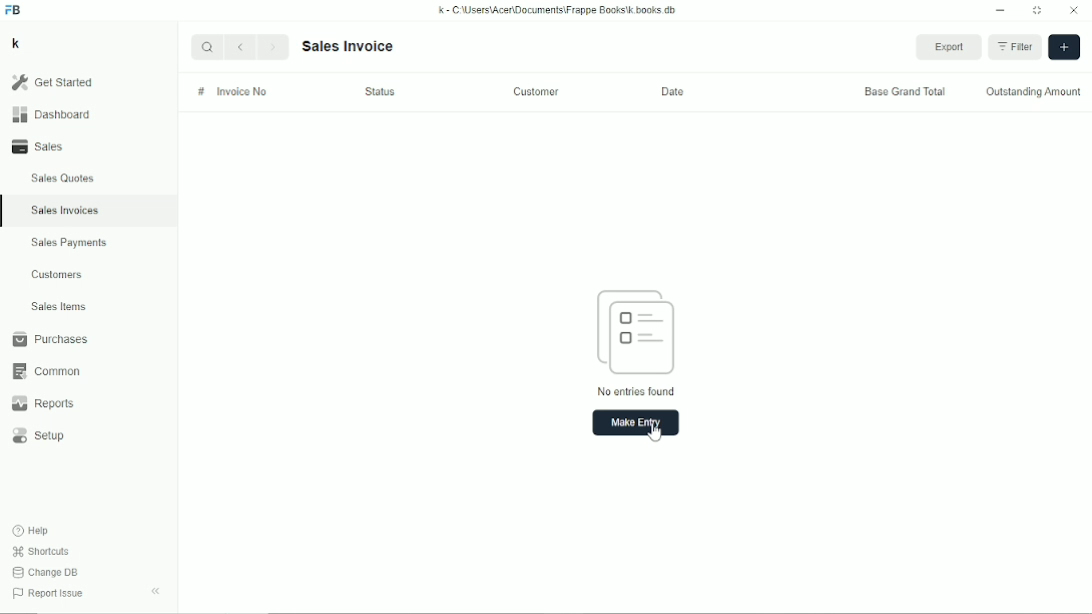 Image resolution: width=1092 pixels, height=614 pixels. What do you see at coordinates (275, 45) in the screenshot?
I see `Forward` at bounding box center [275, 45].